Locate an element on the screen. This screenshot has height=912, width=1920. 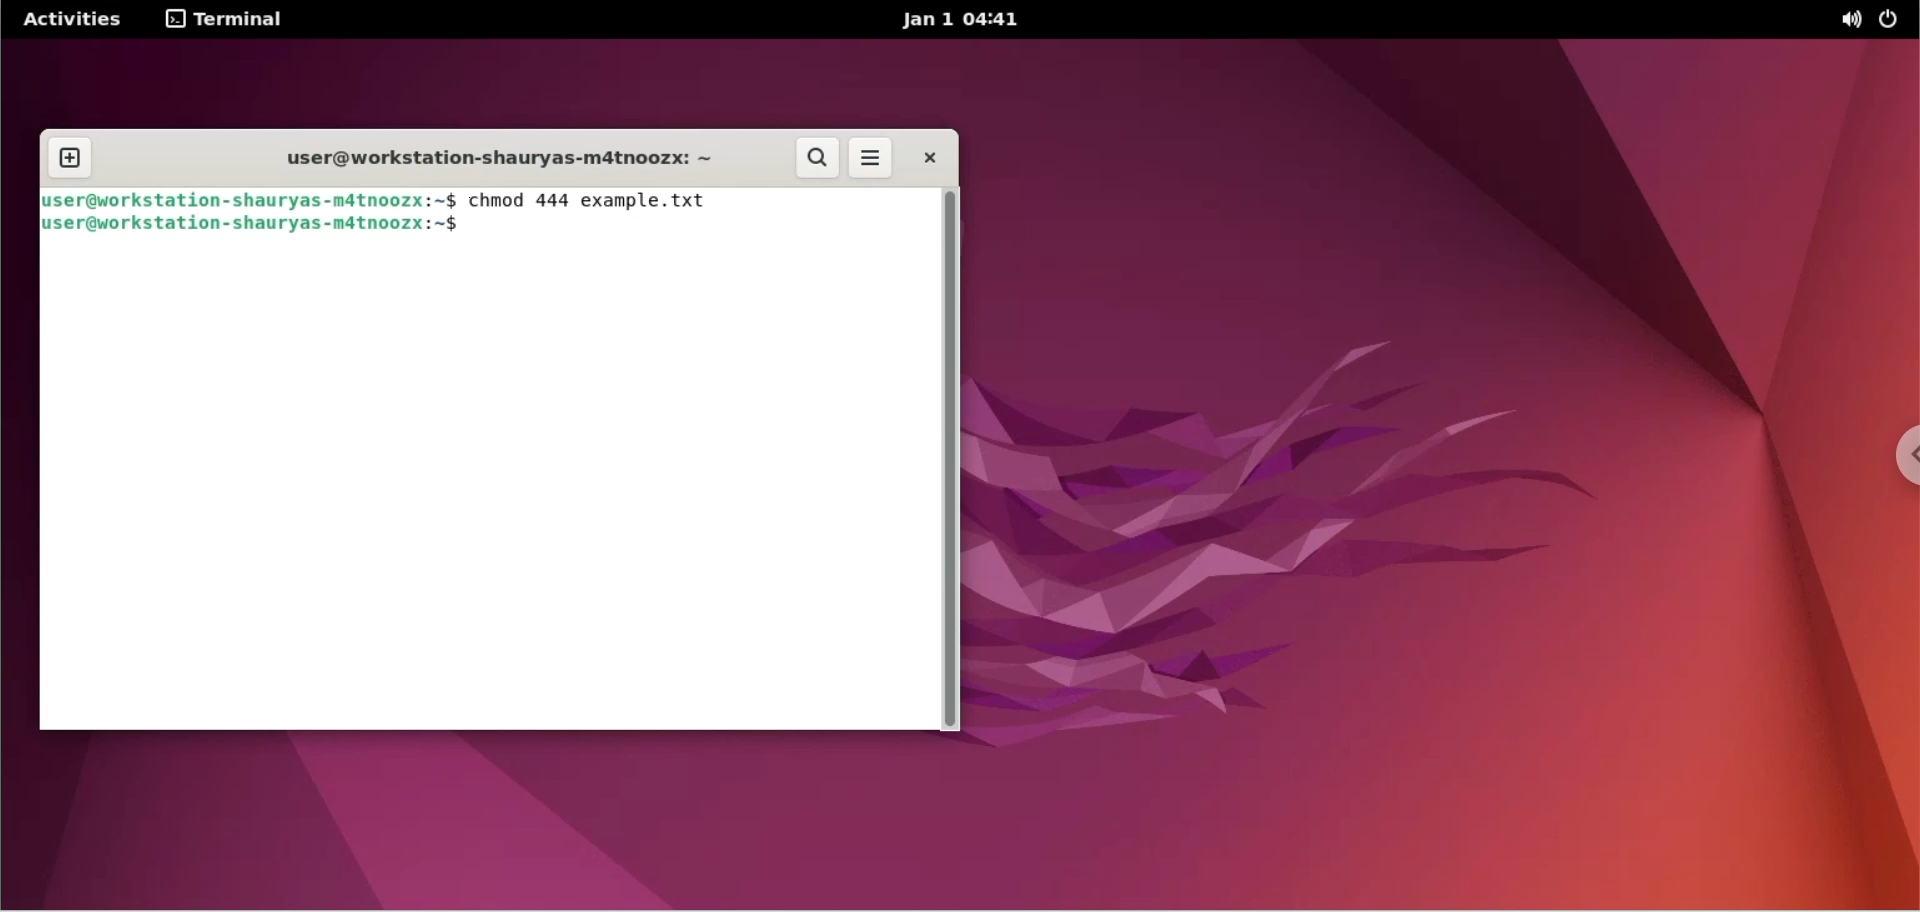
close is located at coordinates (929, 157).